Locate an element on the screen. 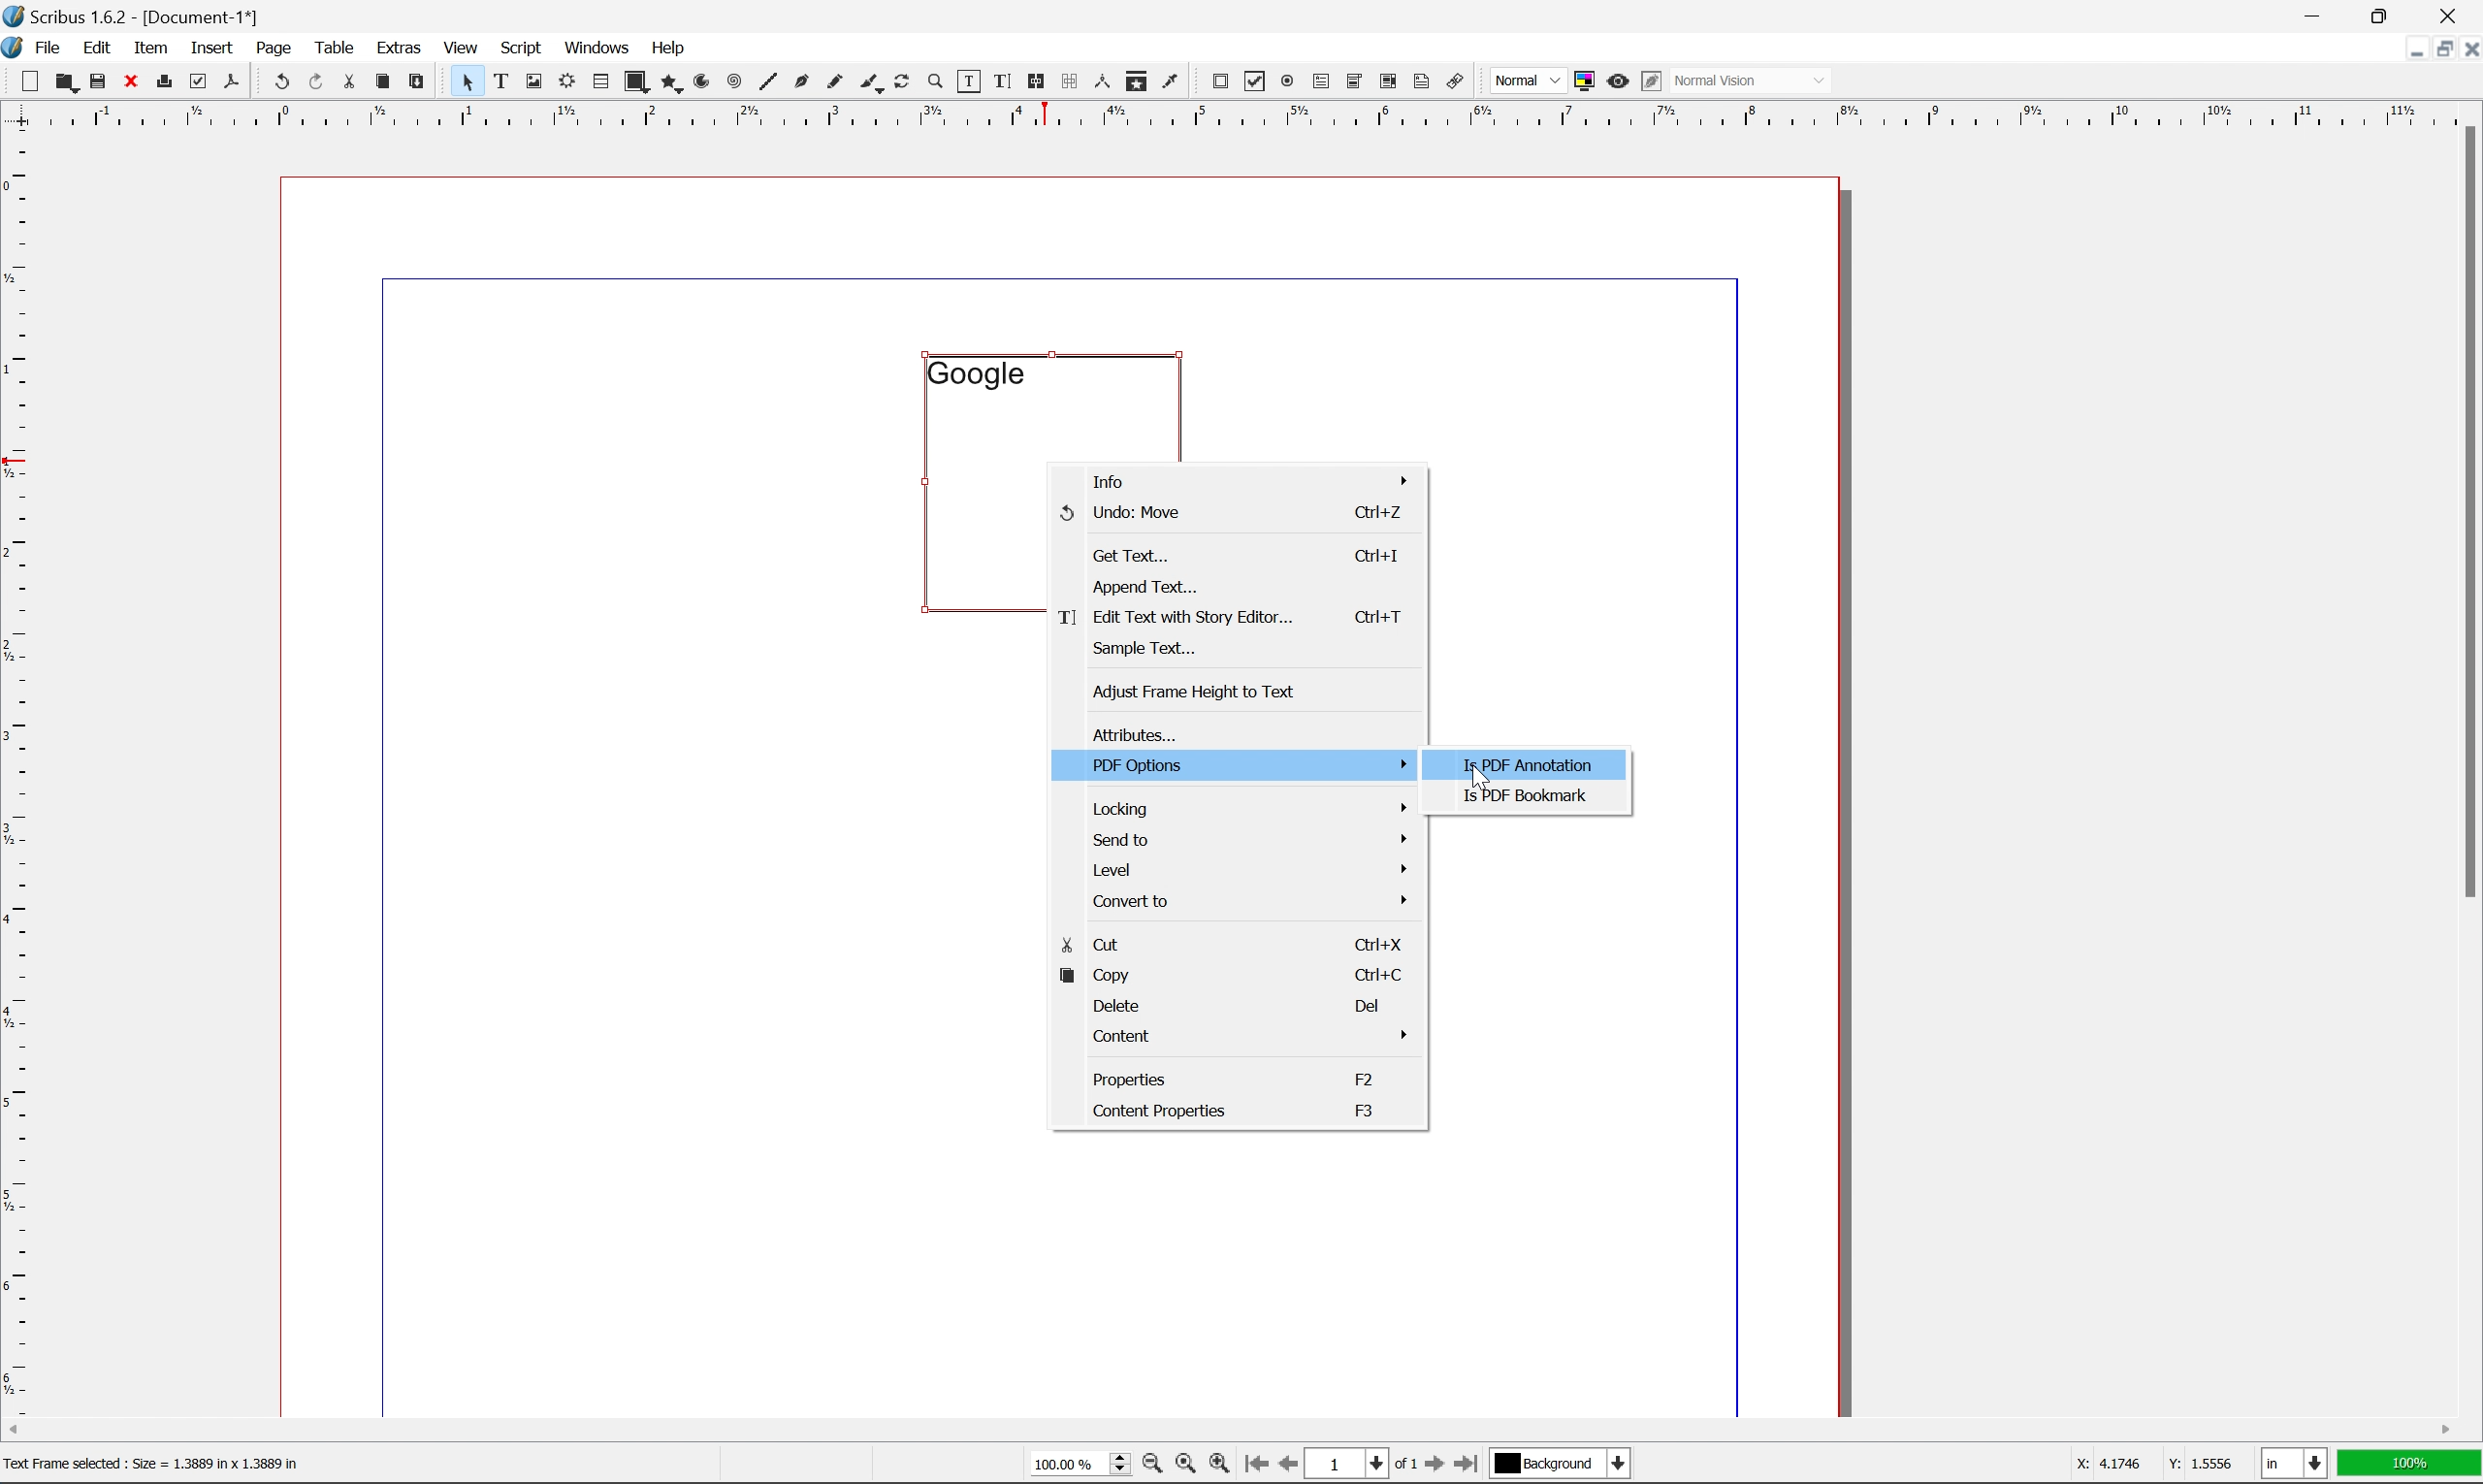 The height and width of the screenshot is (1484, 2483). script is located at coordinates (521, 48).